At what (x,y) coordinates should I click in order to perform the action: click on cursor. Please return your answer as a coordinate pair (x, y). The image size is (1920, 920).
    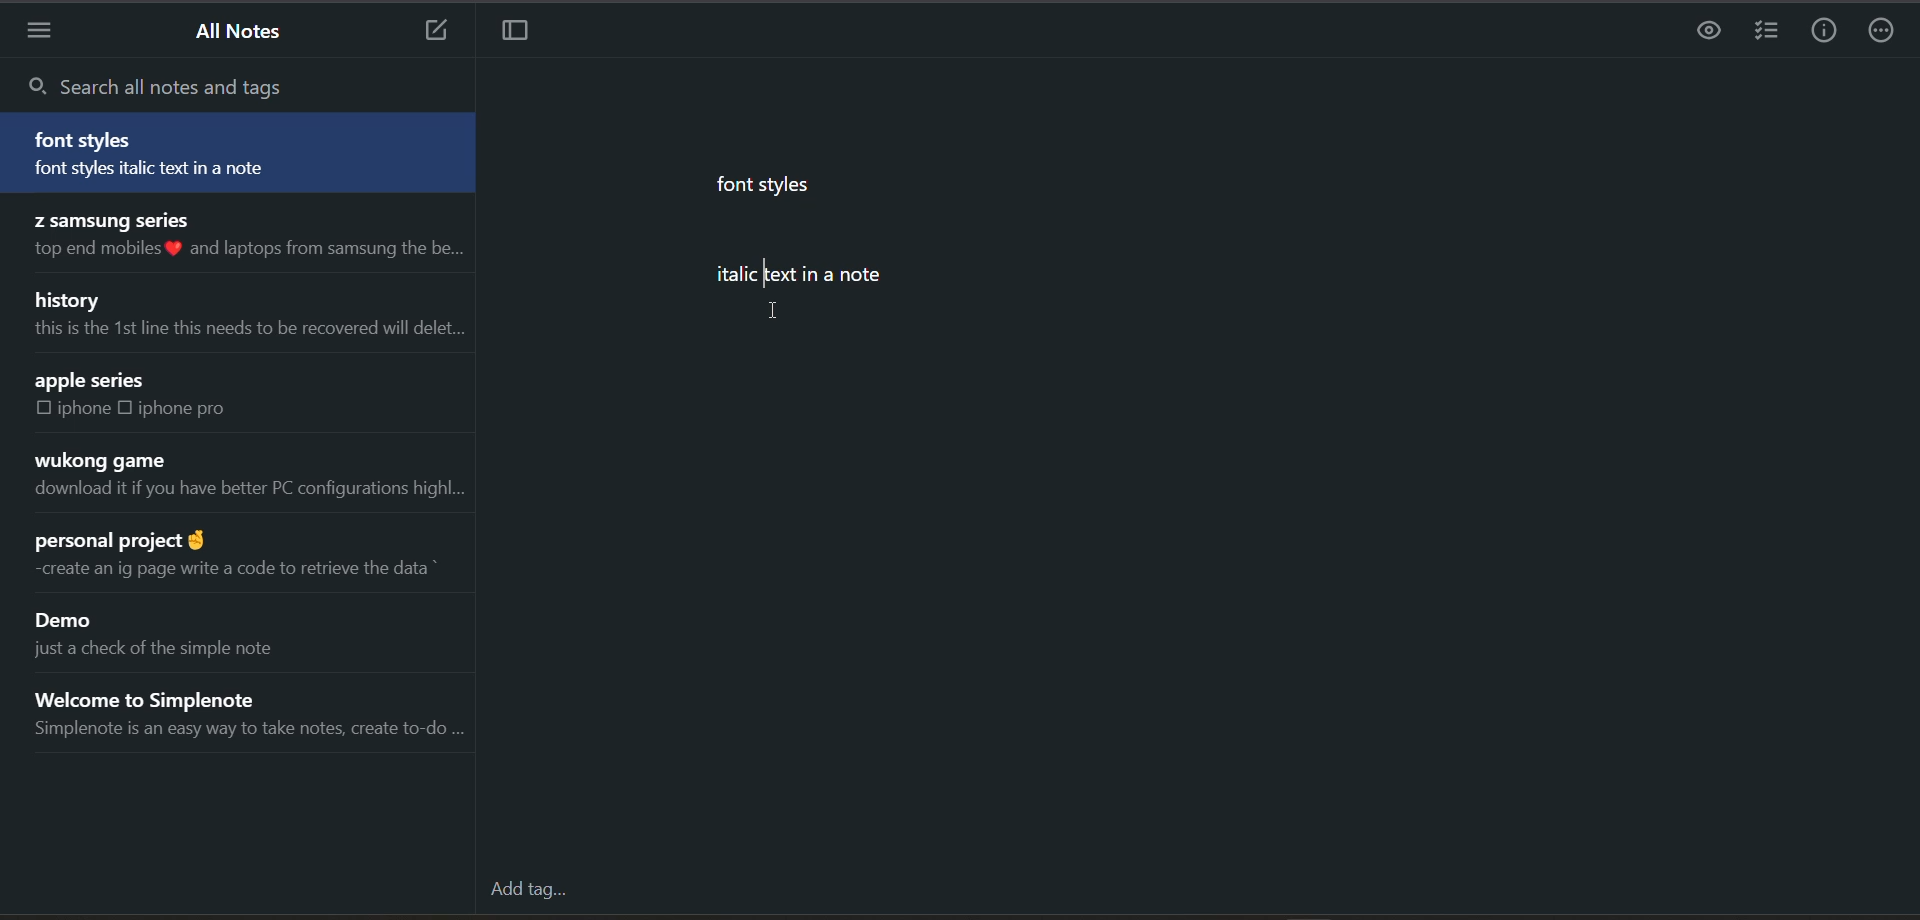
    Looking at the image, I should click on (763, 273).